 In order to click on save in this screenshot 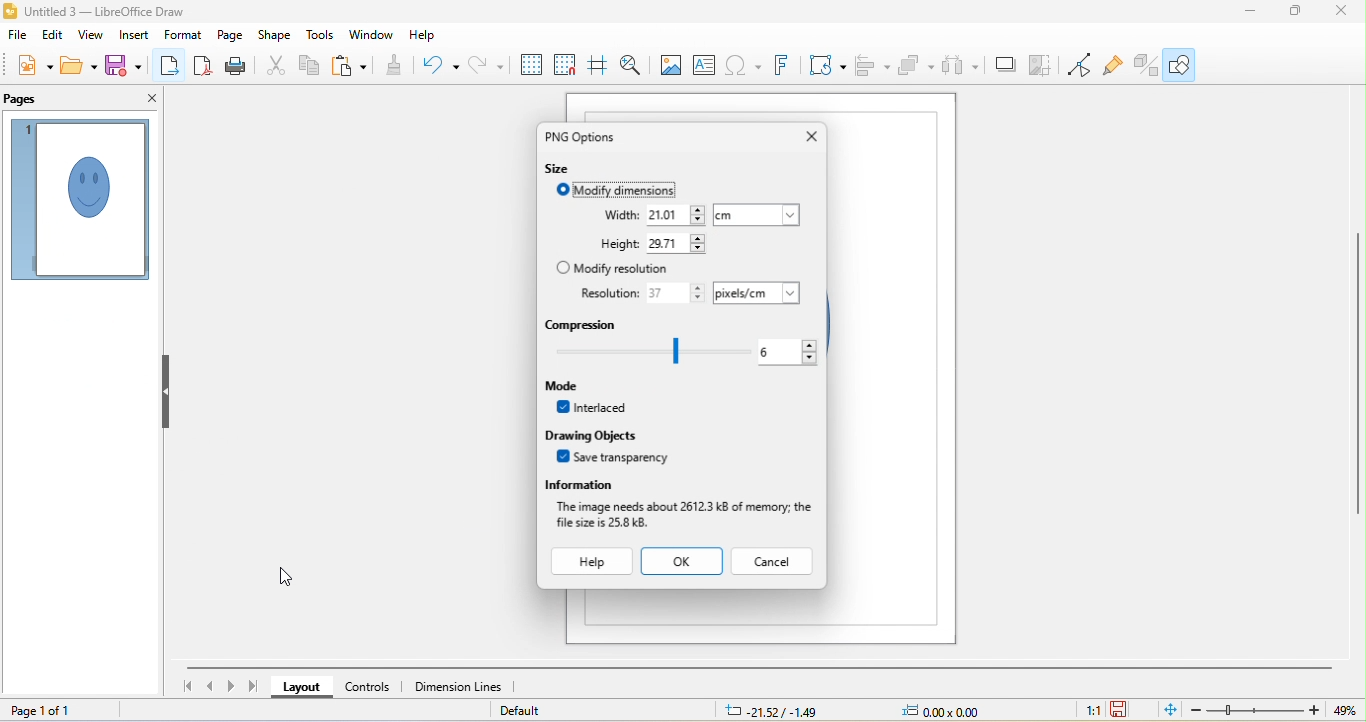, I will do `click(126, 64)`.